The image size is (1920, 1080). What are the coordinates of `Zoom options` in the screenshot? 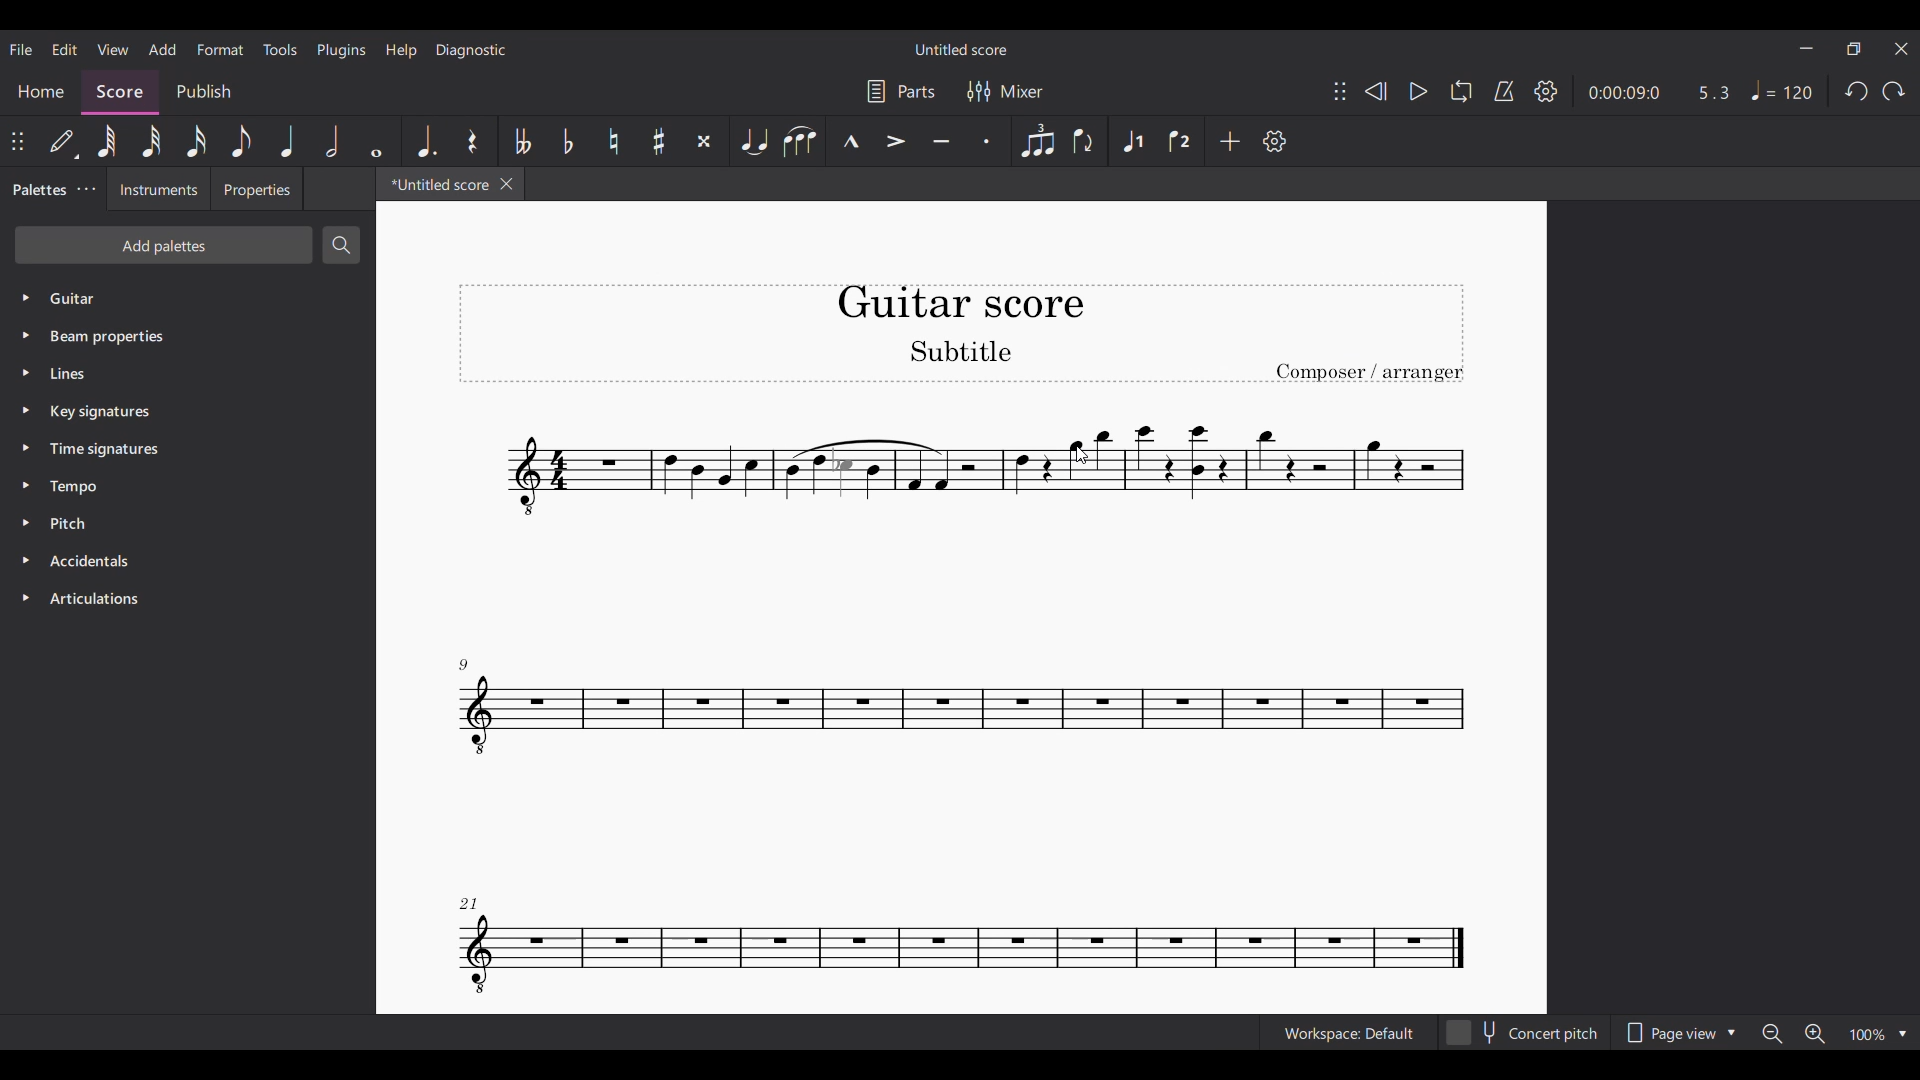 It's located at (1878, 1035).